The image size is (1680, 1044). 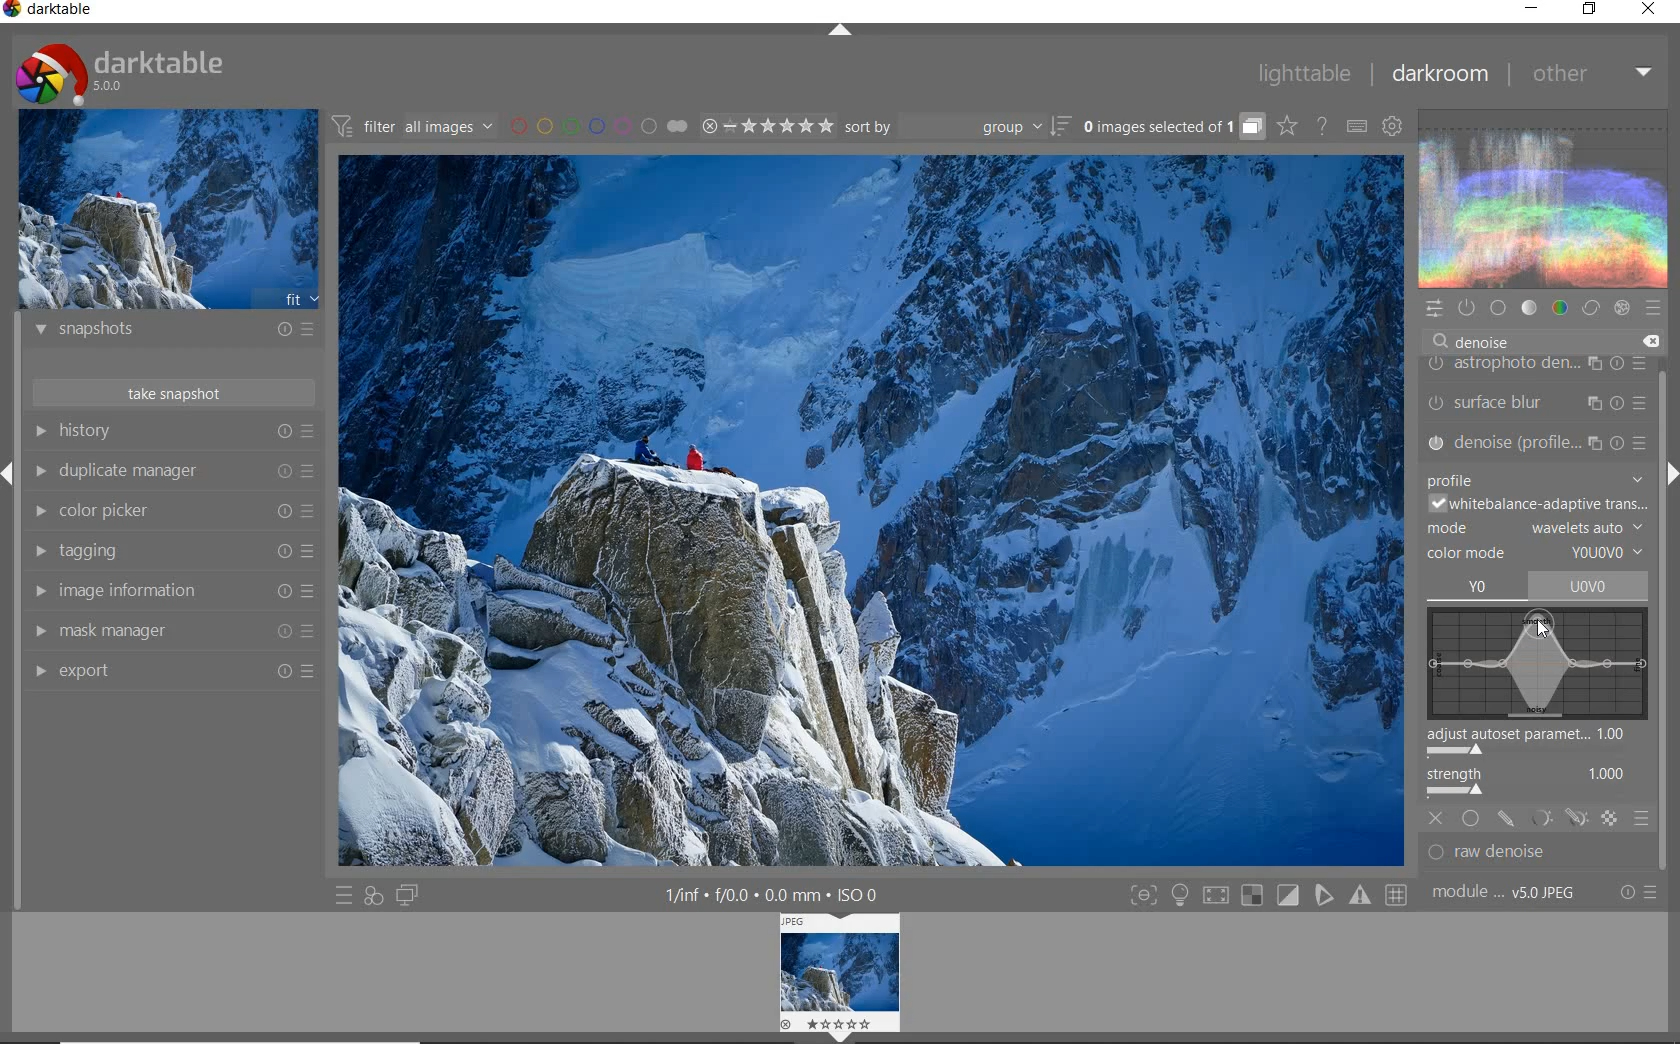 I want to click on quick access for applying any of your styles, so click(x=374, y=898).